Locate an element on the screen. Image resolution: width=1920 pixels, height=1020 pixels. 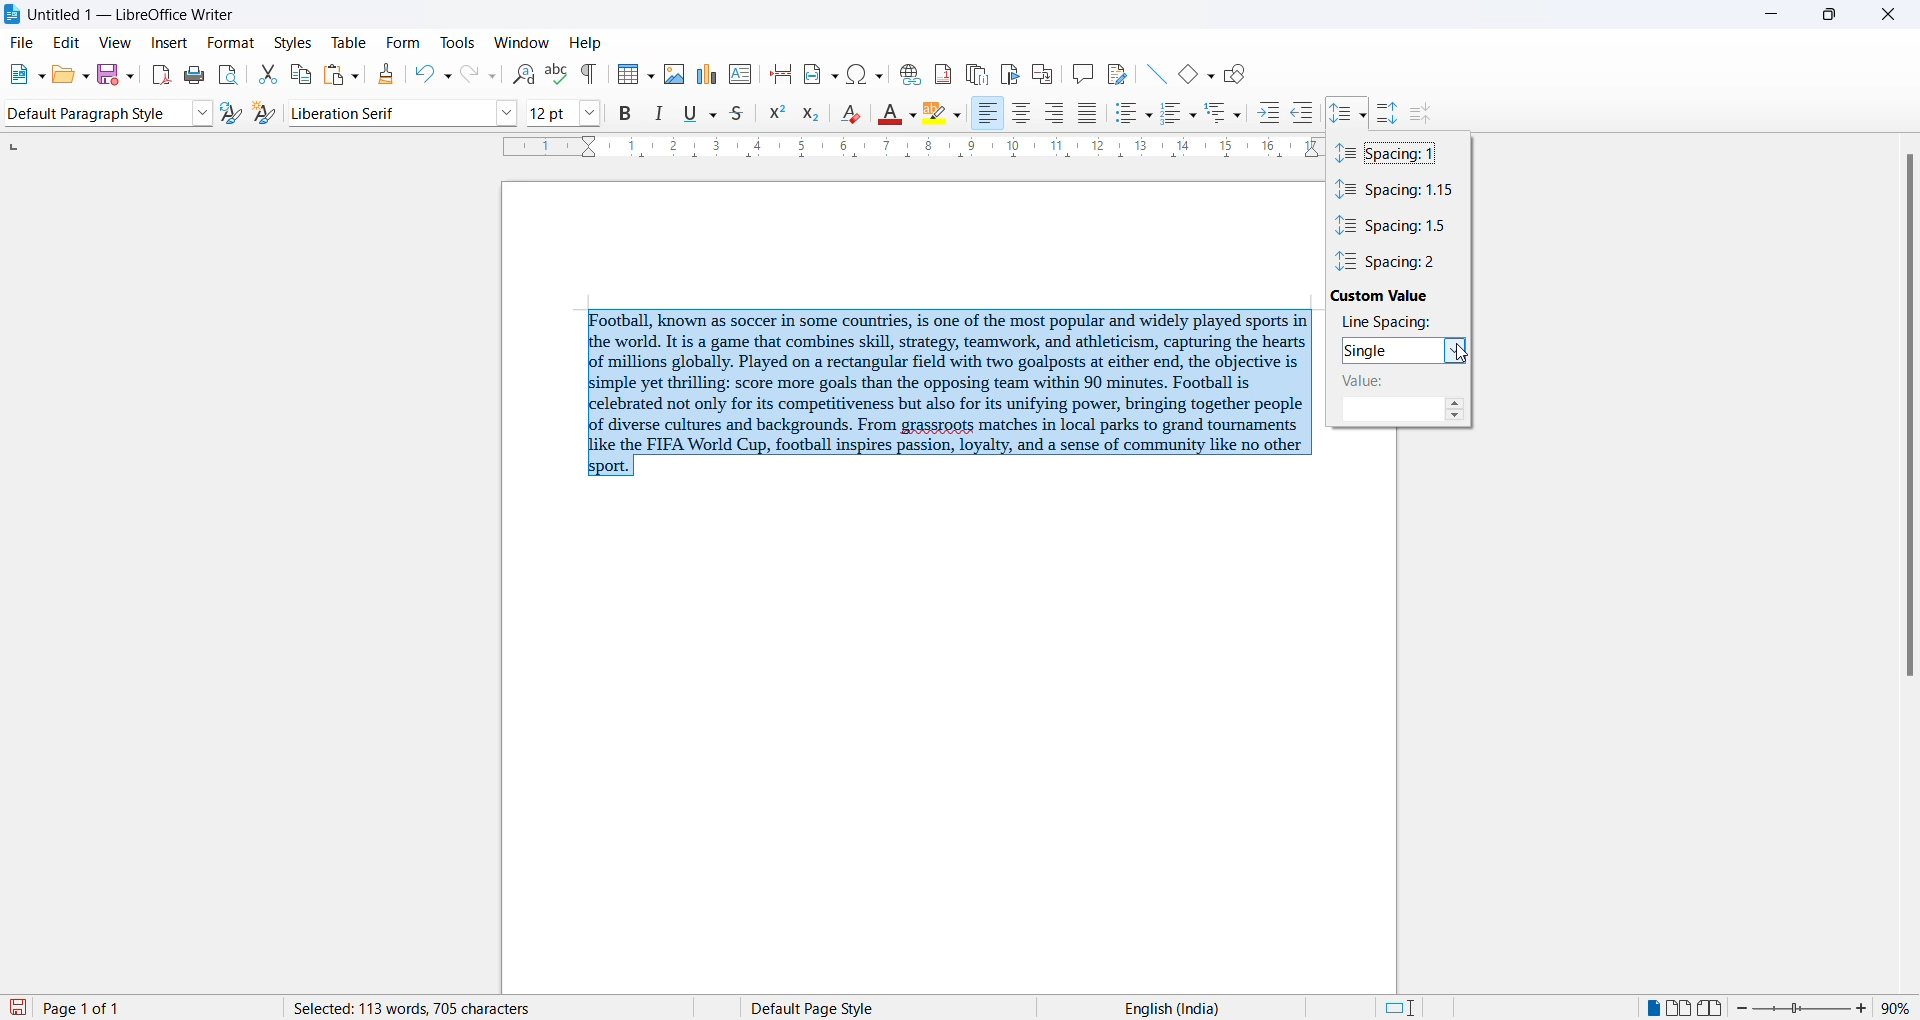
spacing value 2 is located at coordinates (1397, 262).